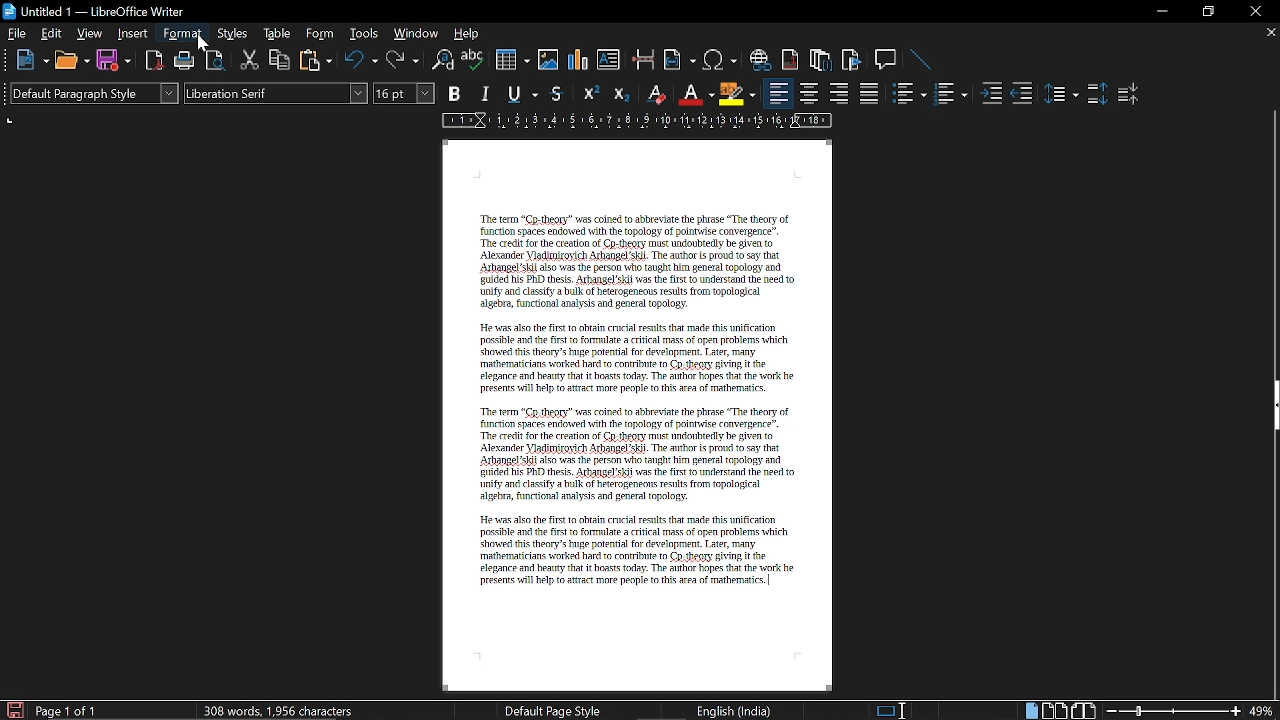  What do you see at coordinates (456, 93) in the screenshot?
I see `Bold` at bounding box center [456, 93].